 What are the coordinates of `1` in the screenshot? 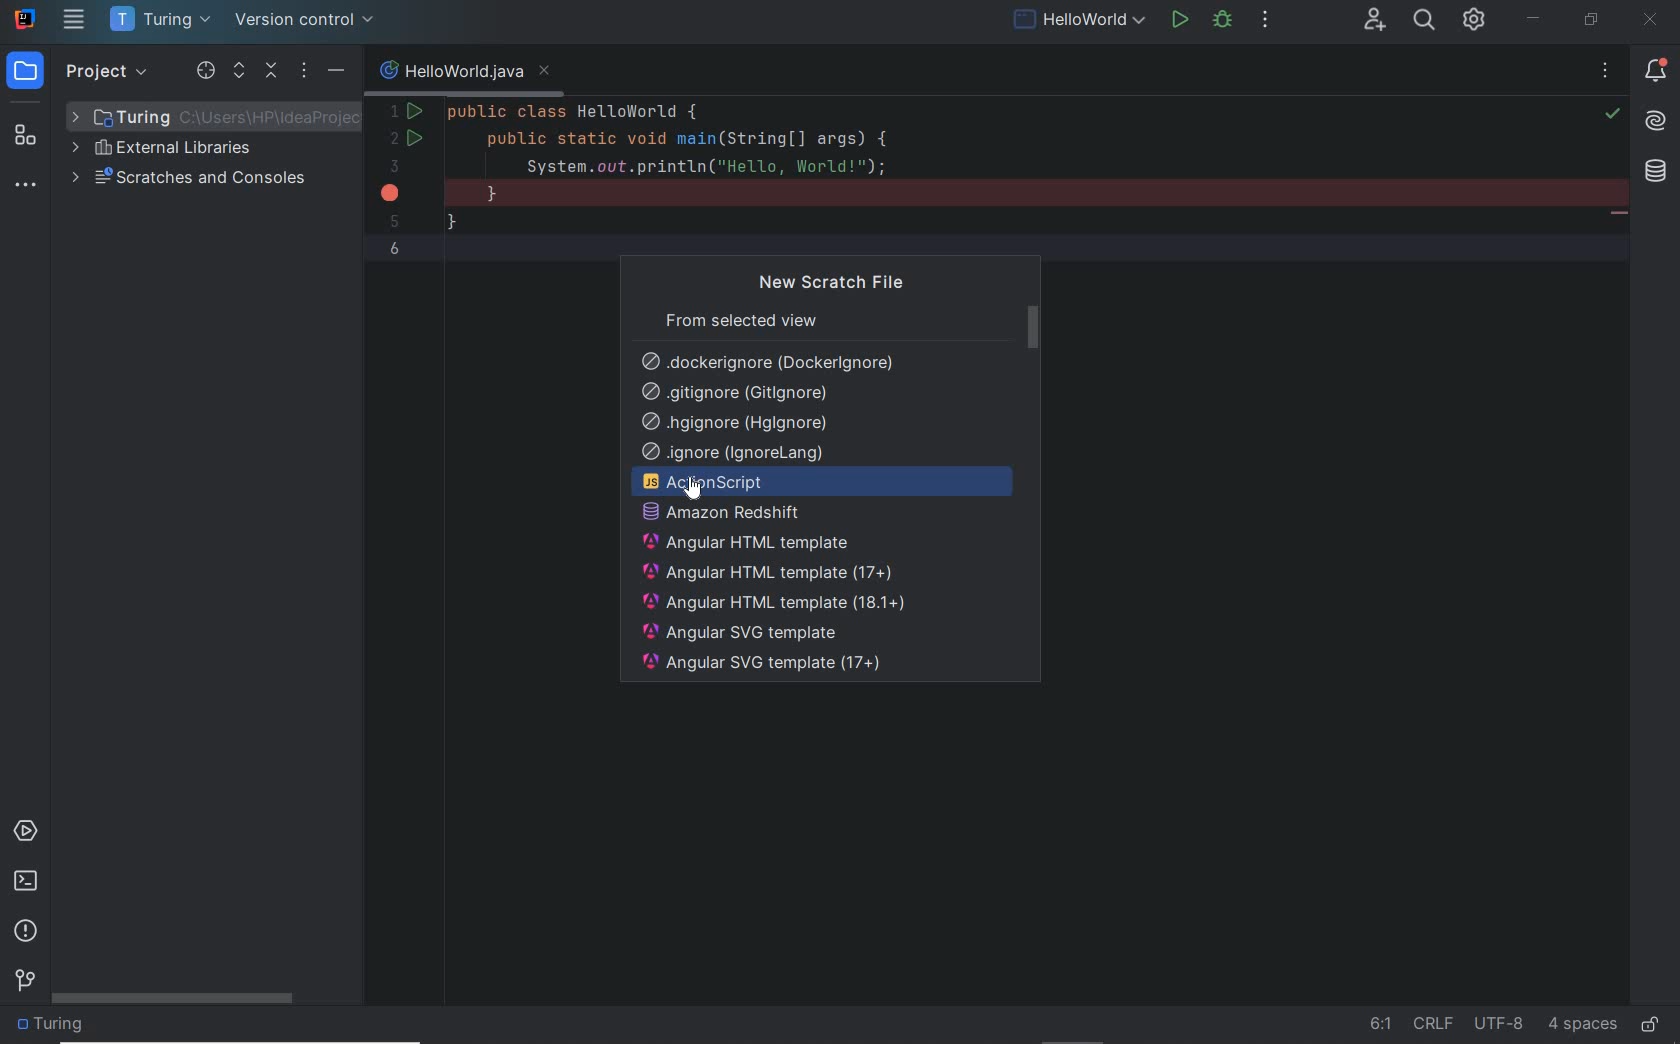 It's located at (393, 111).